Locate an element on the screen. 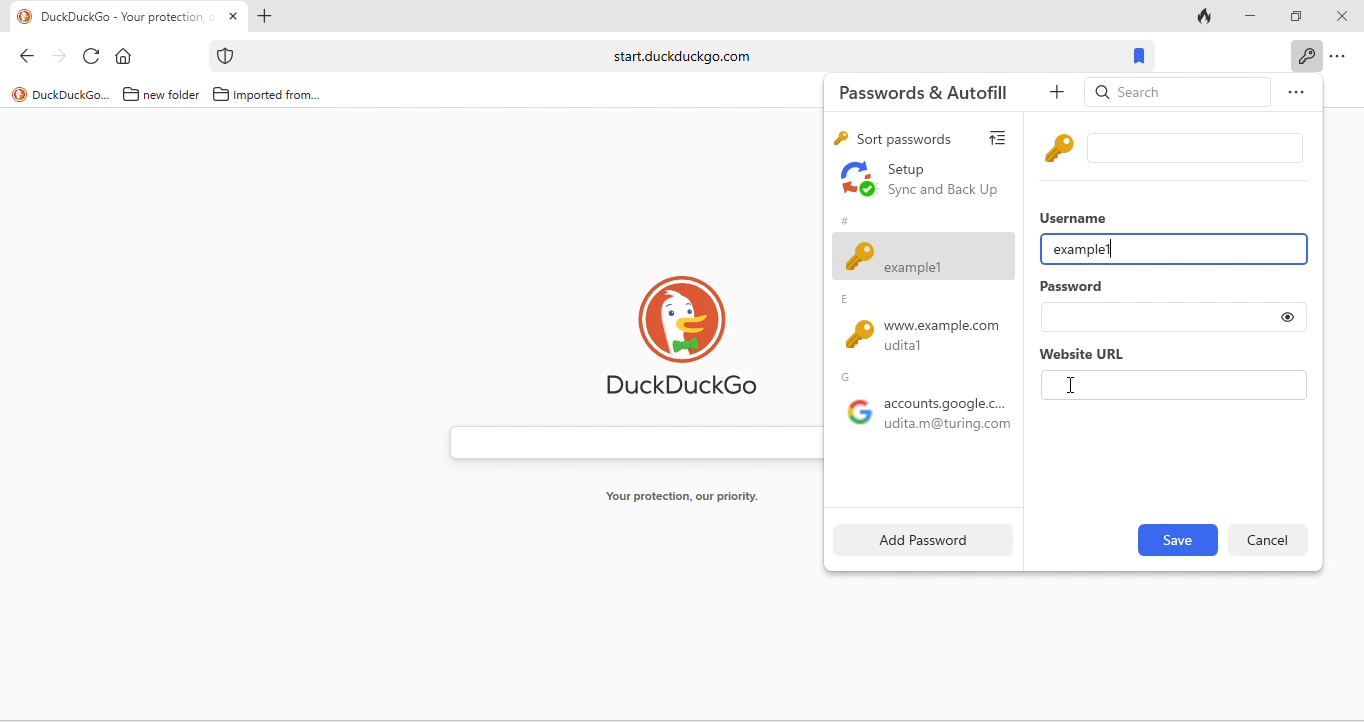 Image resolution: width=1364 pixels, height=722 pixels. key icon to show passwords and auto fills when clicked is located at coordinates (1305, 54).